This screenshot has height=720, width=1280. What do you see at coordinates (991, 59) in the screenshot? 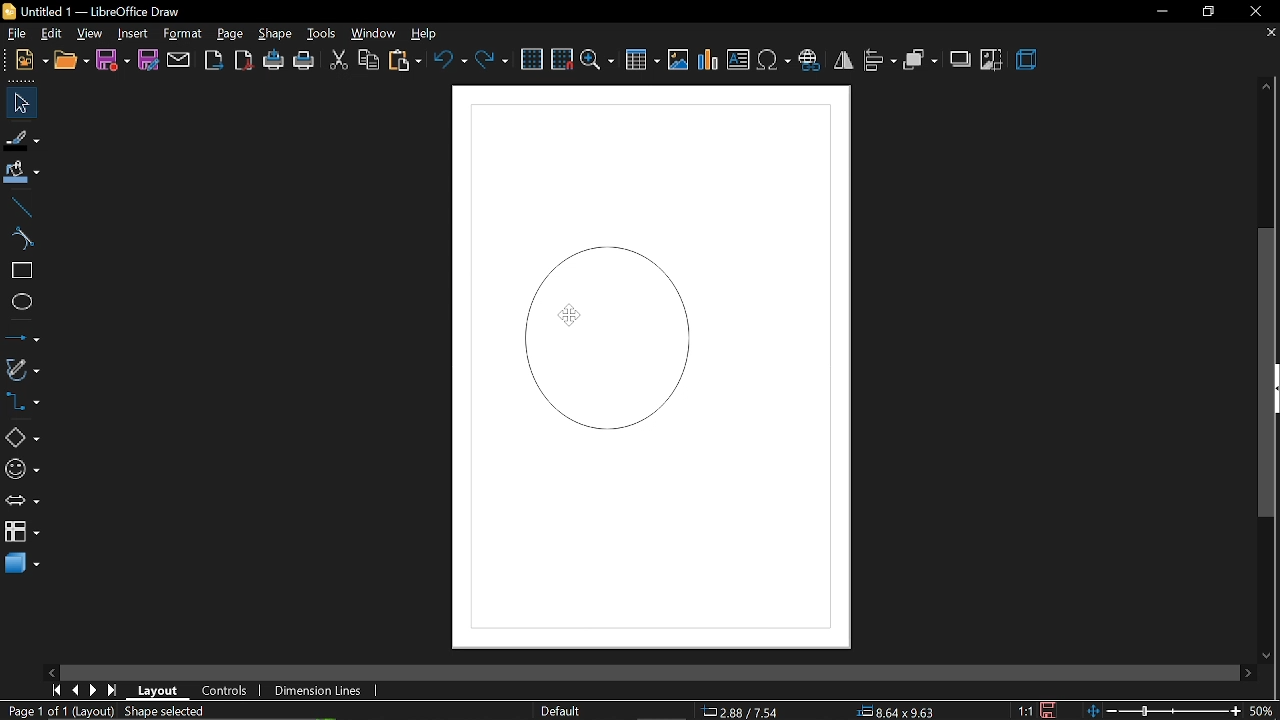
I see `crop` at bounding box center [991, 59].